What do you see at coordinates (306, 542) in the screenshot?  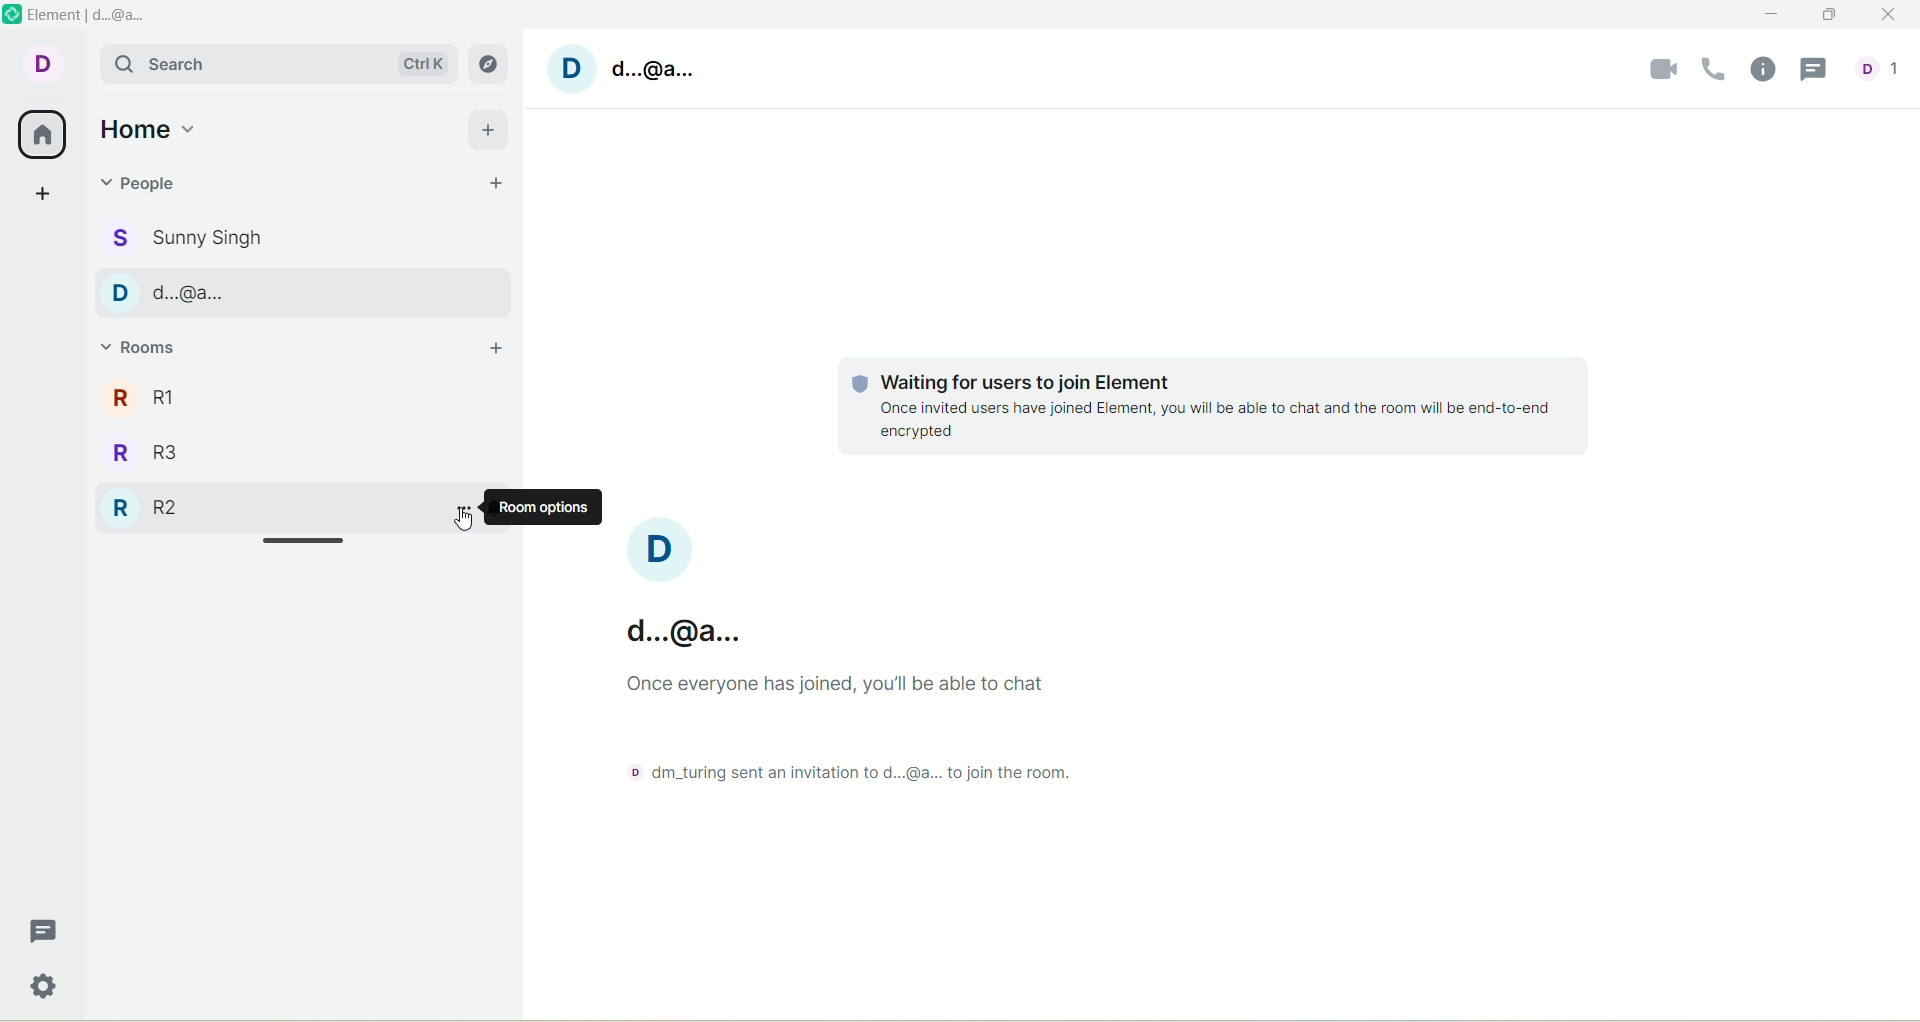 I see `drag` at bounding box center [306, 542].